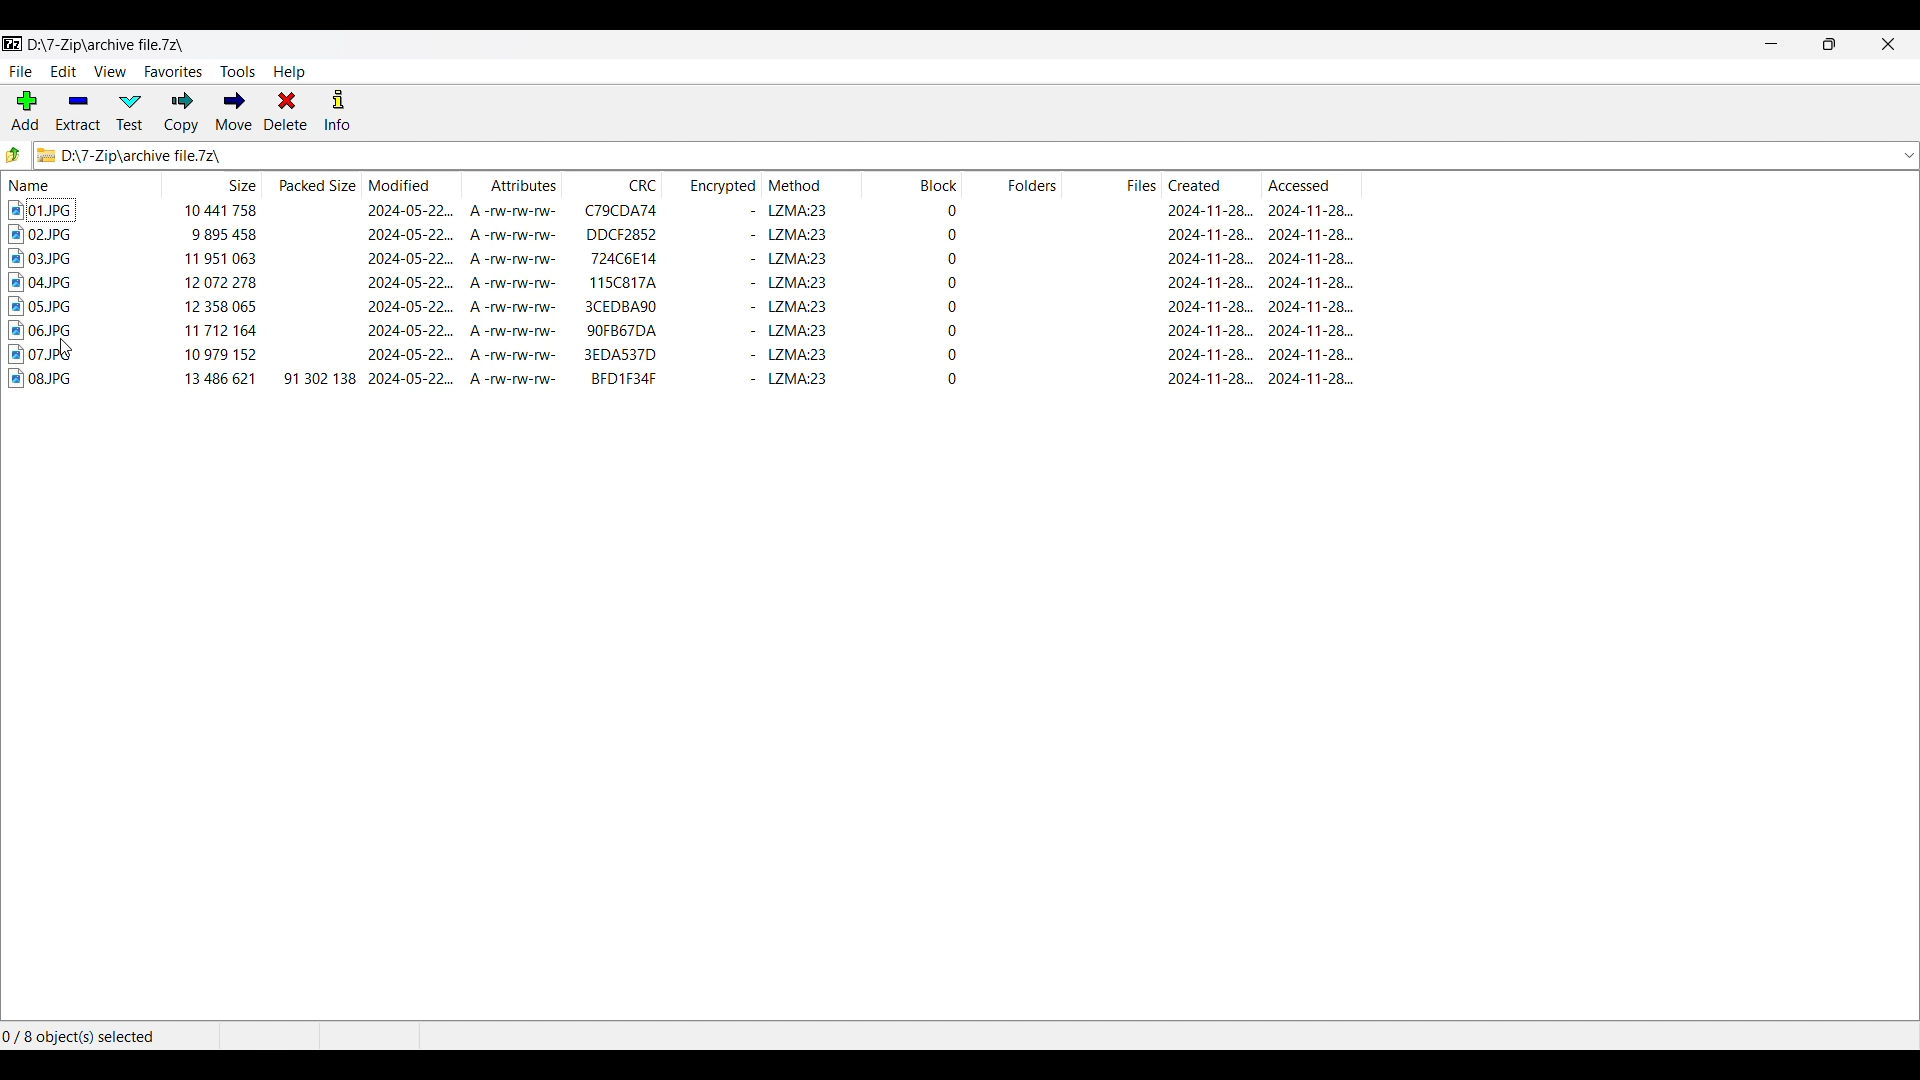 This screenshot has height=1080, width=1920. Describe the element at coordinates (411, 183) in the screenshot. I see `Modified column` at that location.